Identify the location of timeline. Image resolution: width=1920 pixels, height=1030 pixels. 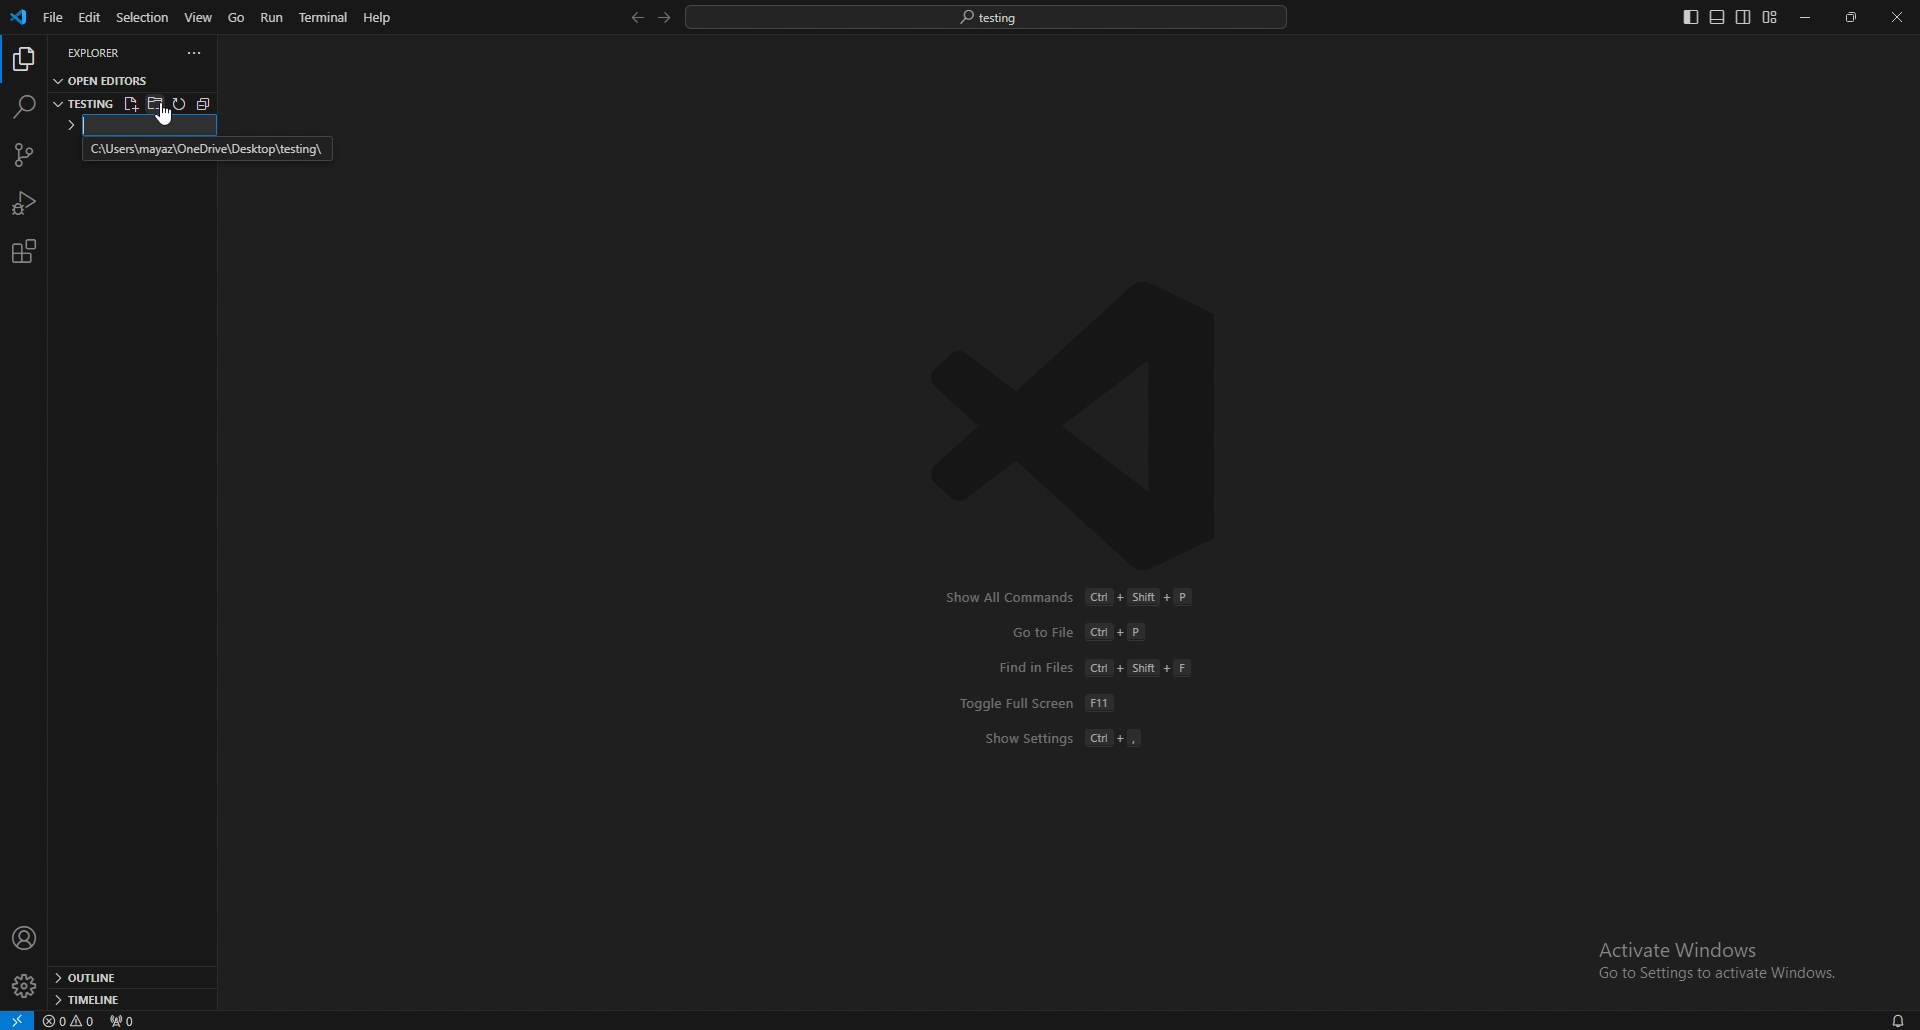
(126, 1000).